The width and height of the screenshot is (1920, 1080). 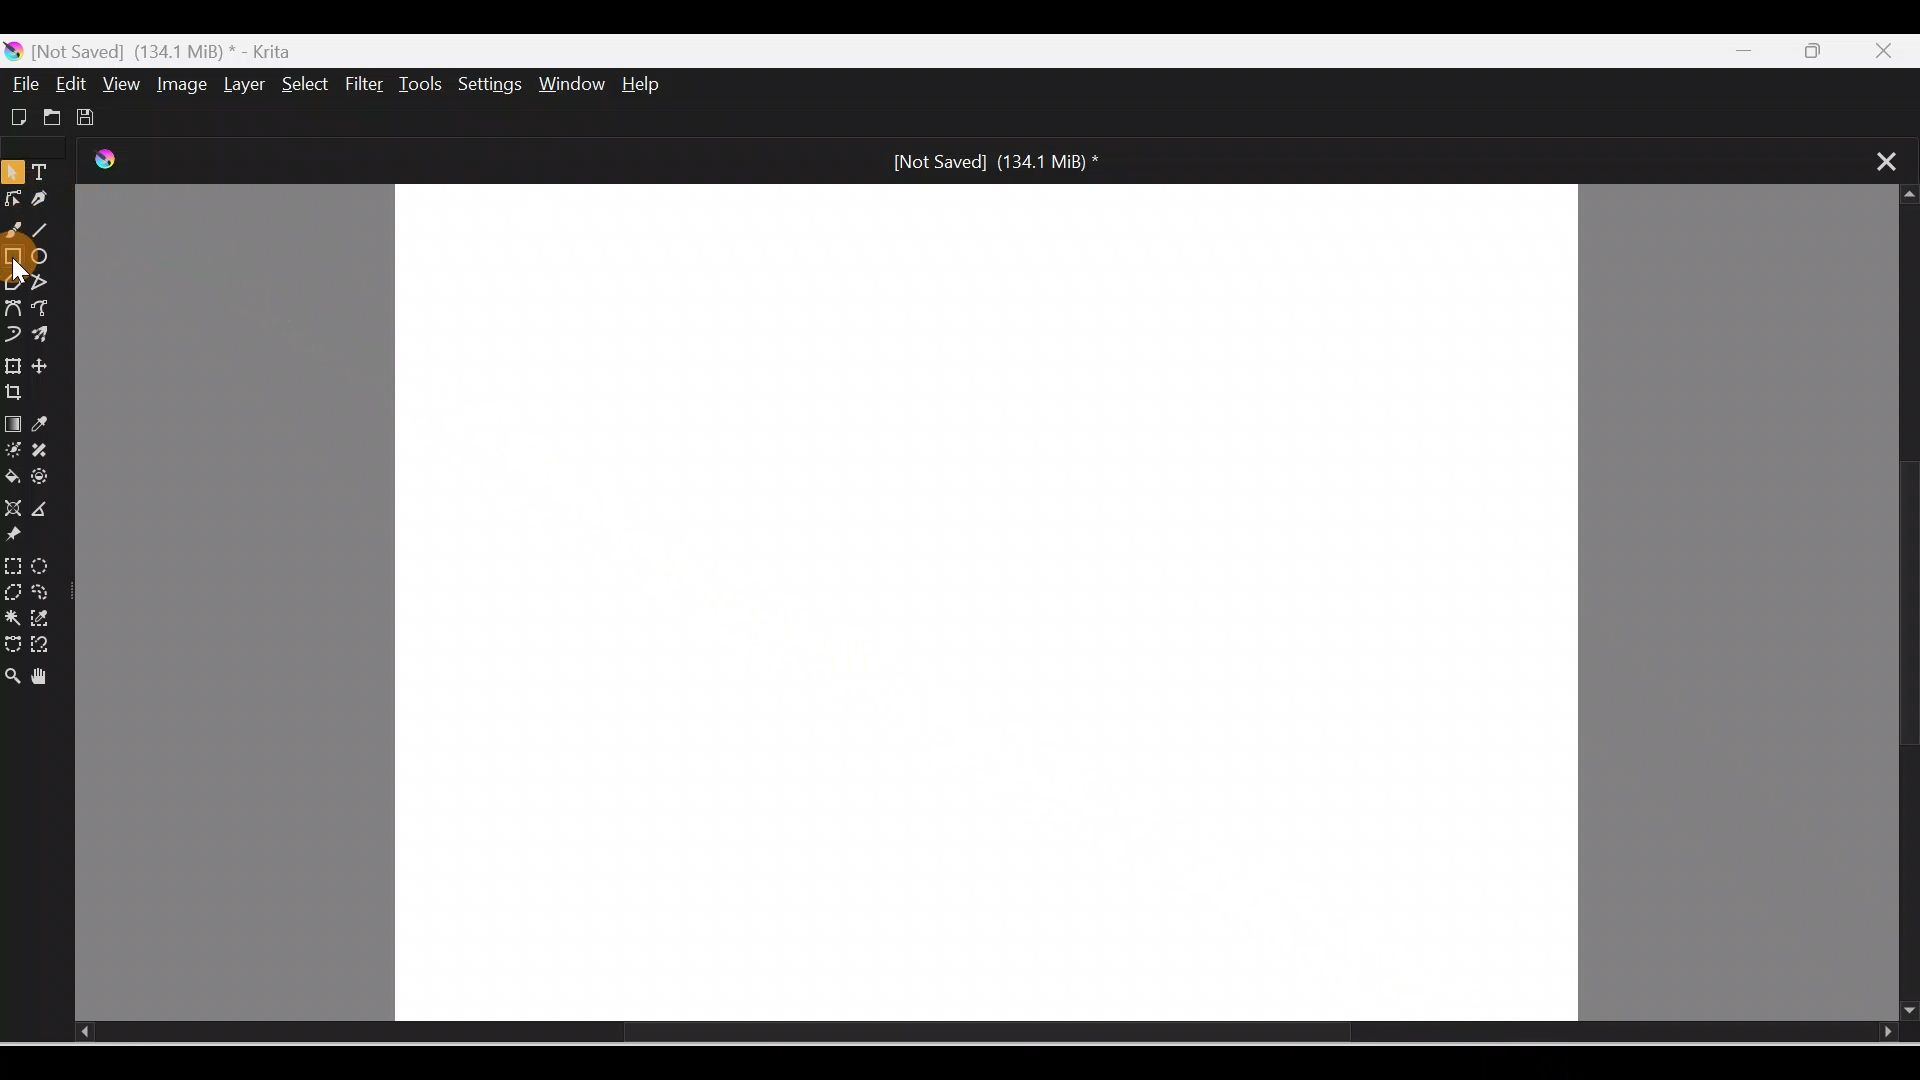 What do you see at coordinates (16, 115) in the screenshot?
I see `Create new document` at bounding box center [16, 115].